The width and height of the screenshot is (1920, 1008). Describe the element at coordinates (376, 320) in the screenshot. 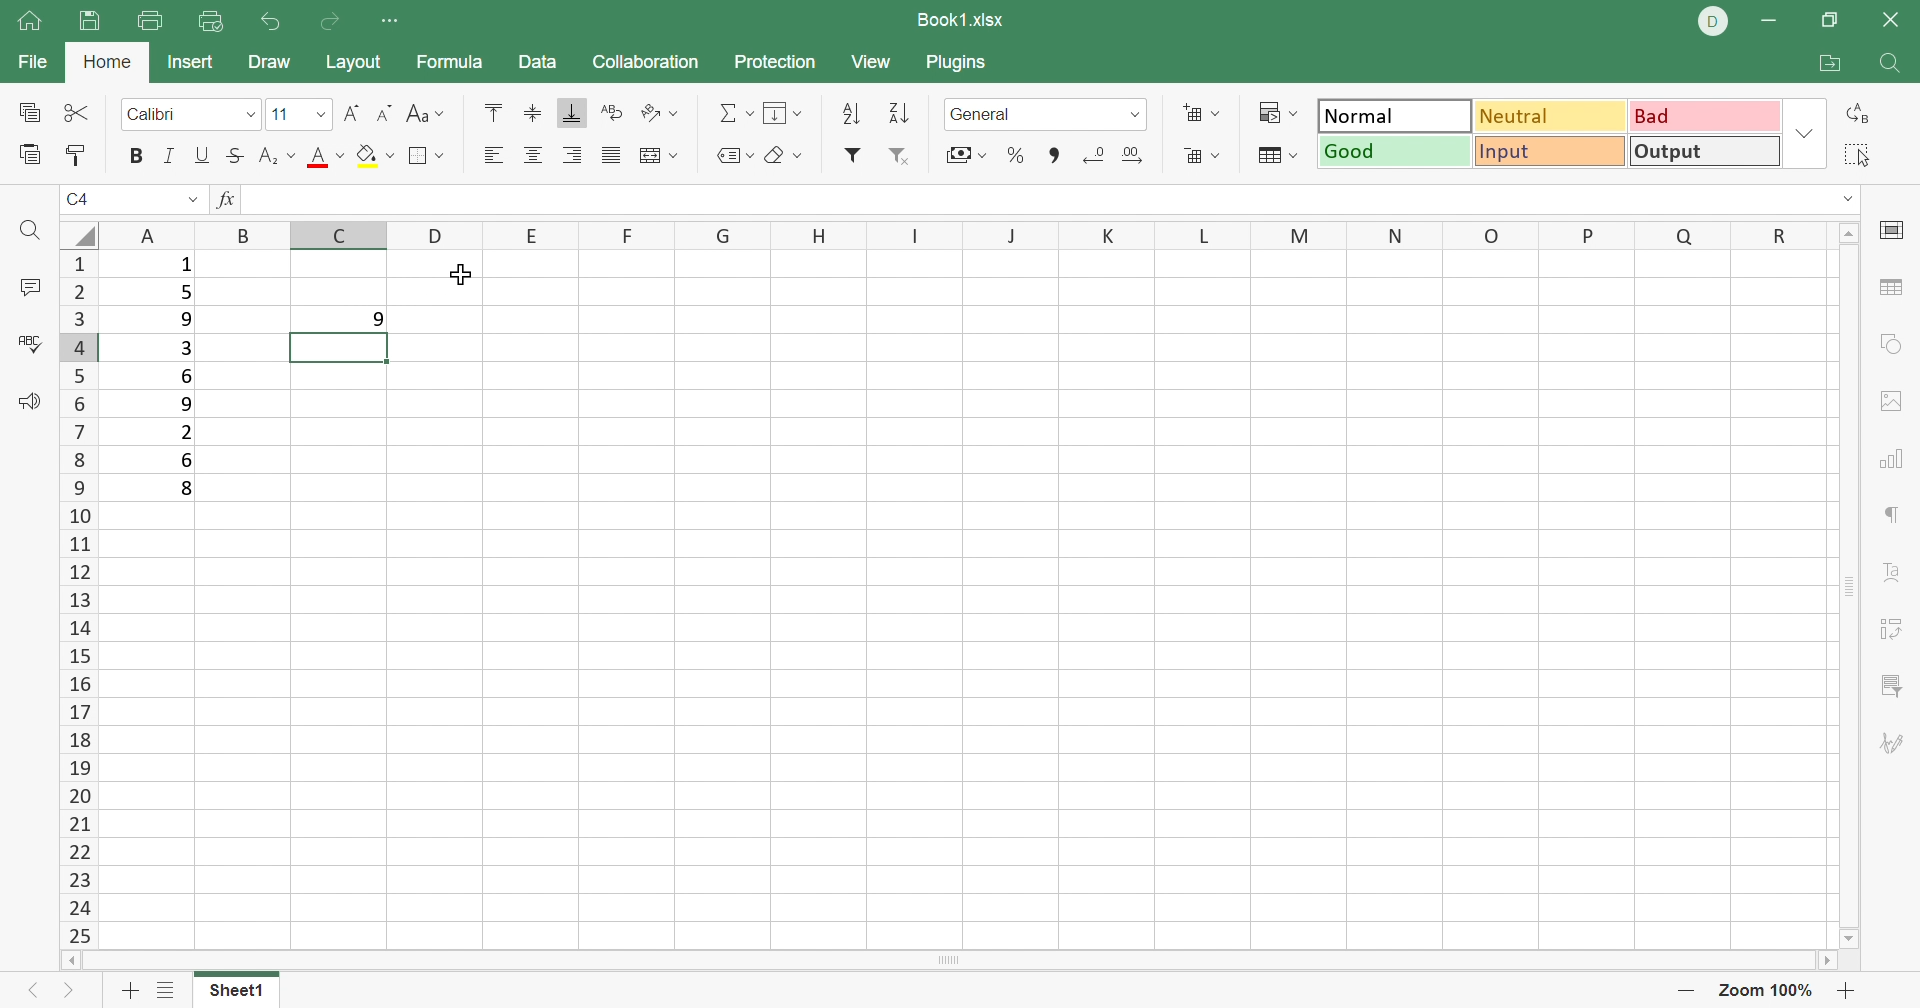

I see `9` at that location.